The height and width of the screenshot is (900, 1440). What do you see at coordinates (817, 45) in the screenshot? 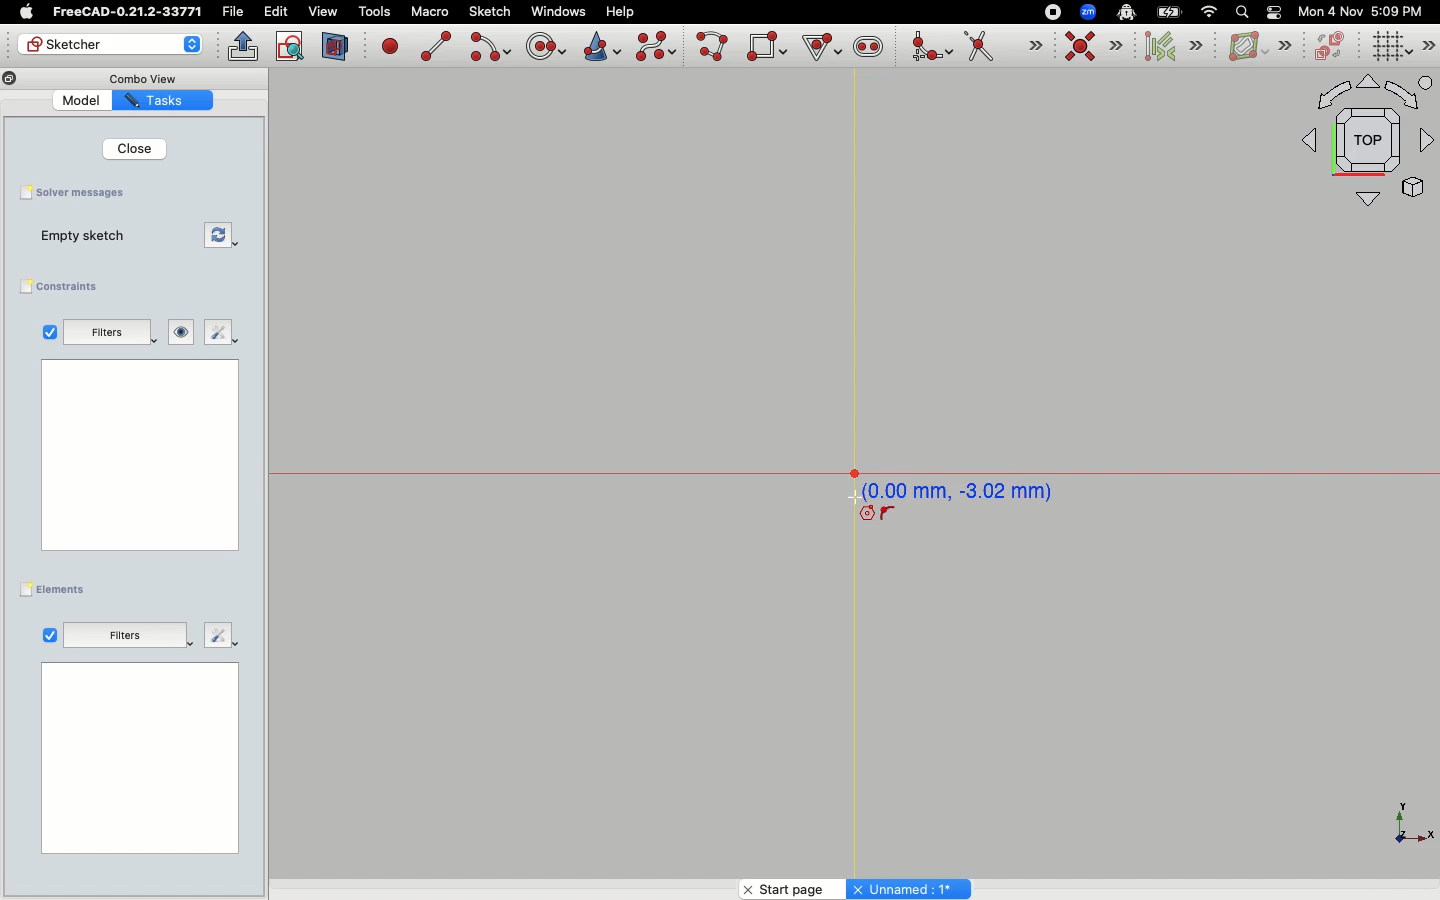
I see `Cursor` at bounding box center [817, 45].